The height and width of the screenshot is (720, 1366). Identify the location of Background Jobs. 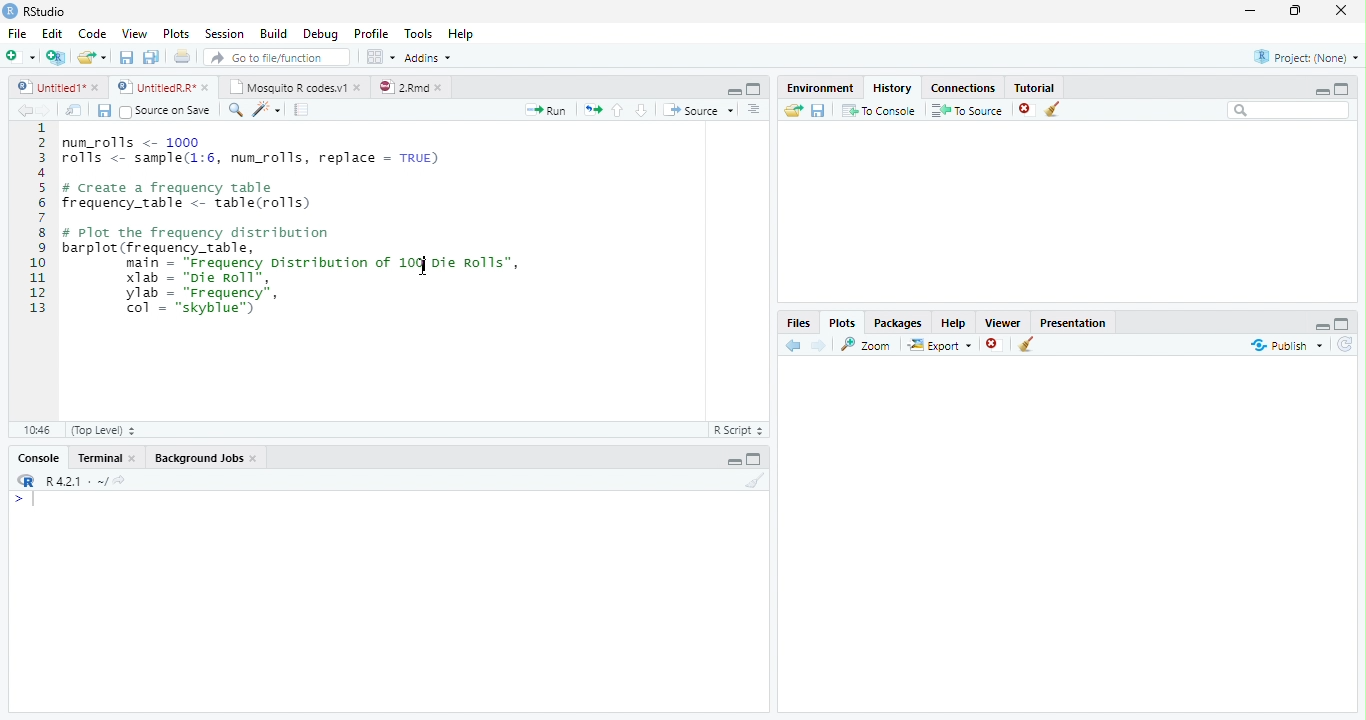
(207, 456).